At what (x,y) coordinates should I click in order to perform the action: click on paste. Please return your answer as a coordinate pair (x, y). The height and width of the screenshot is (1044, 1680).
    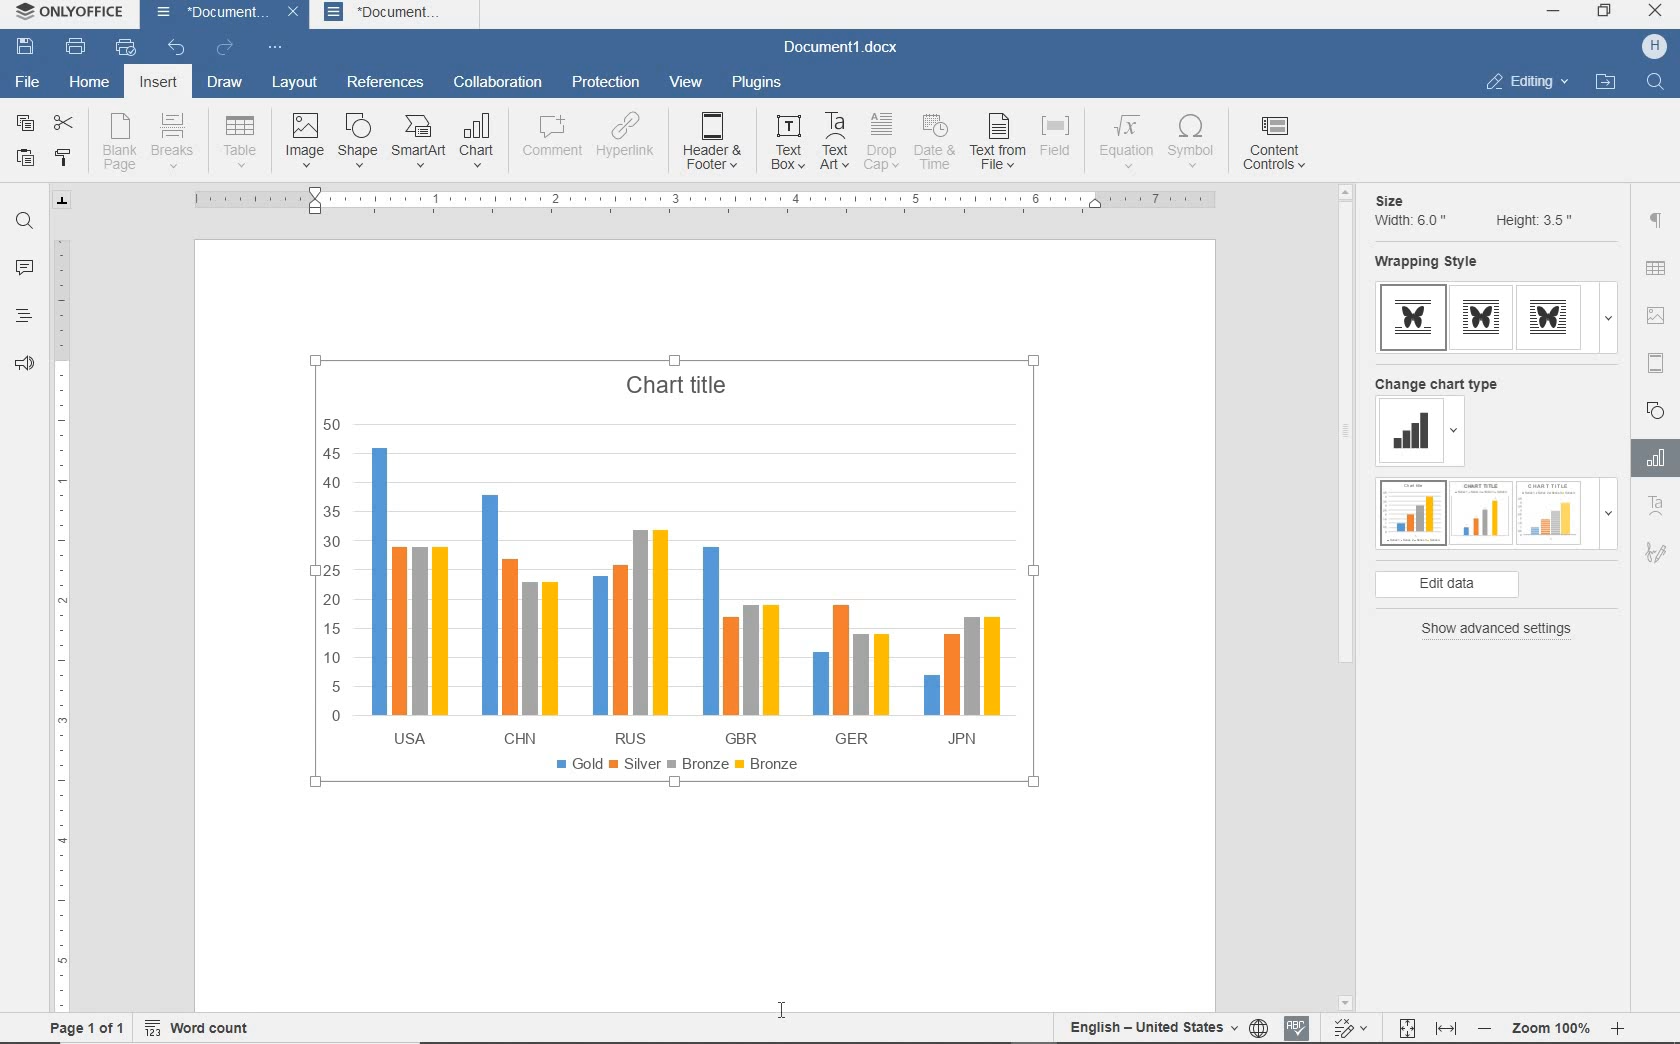
    Looking at the image, I should click on (25, 160).